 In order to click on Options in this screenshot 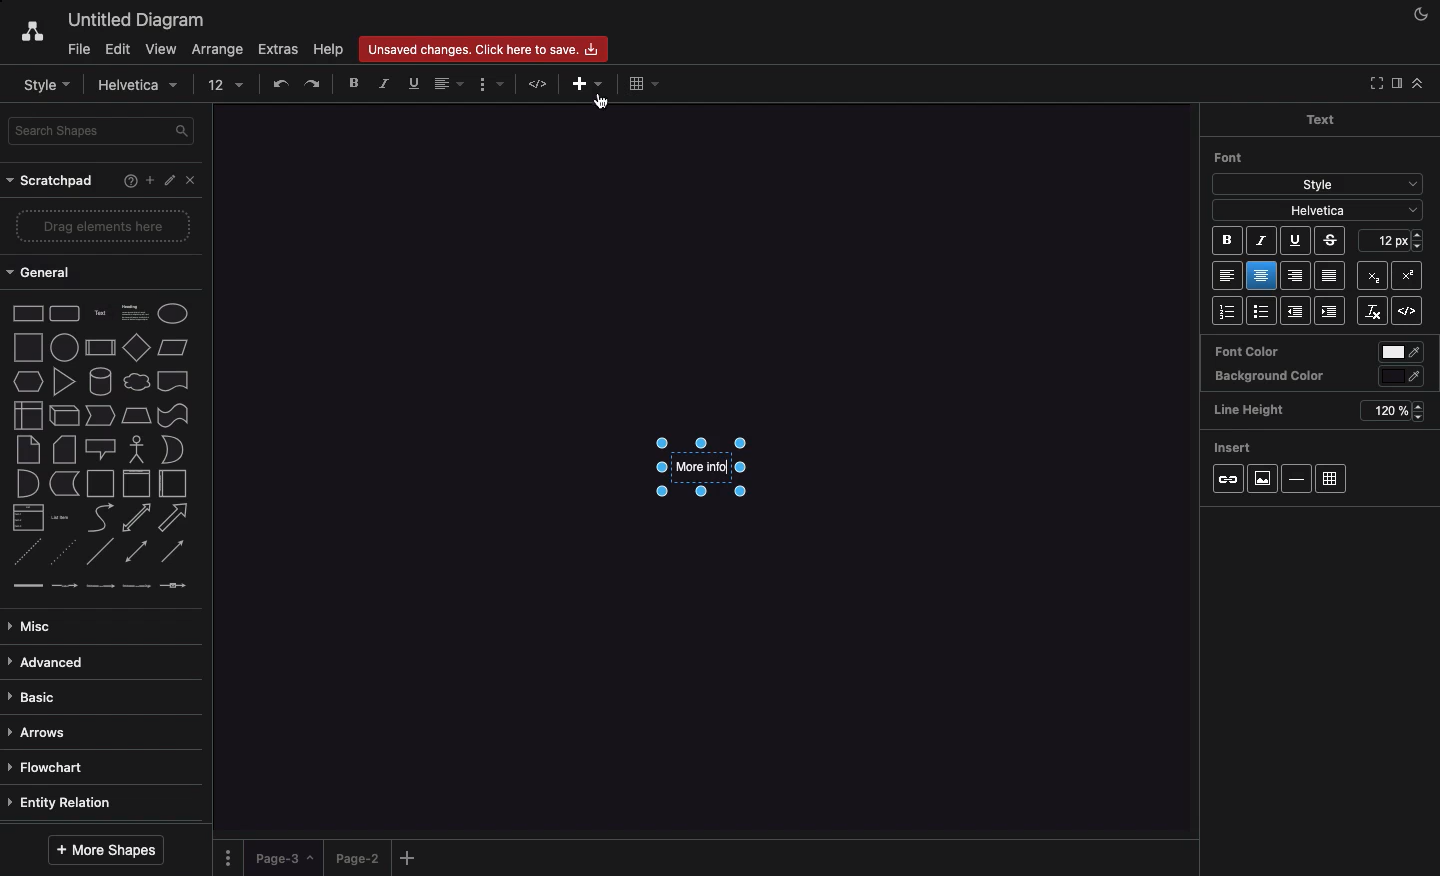, I will do `click(230, 857)`.